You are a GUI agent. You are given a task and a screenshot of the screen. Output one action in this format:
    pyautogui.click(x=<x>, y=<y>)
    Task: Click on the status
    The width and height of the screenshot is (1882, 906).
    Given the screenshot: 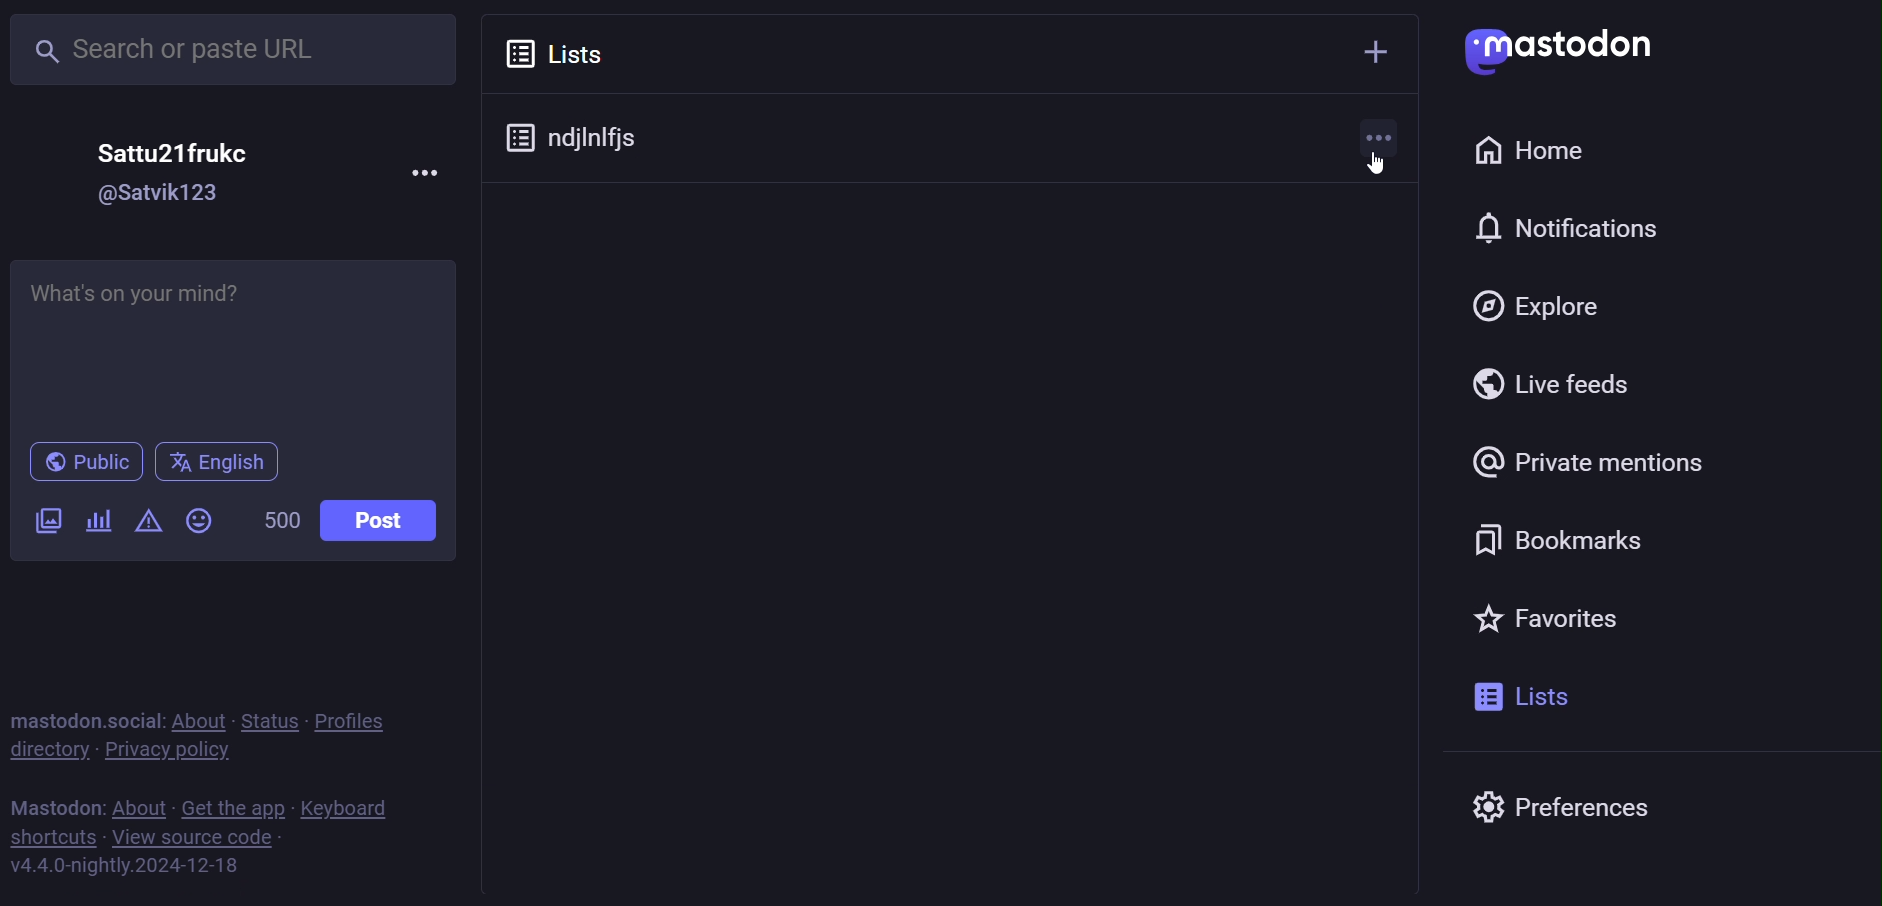 What is the action you would take?
    pyautogui.click(x=269, y=718)
    